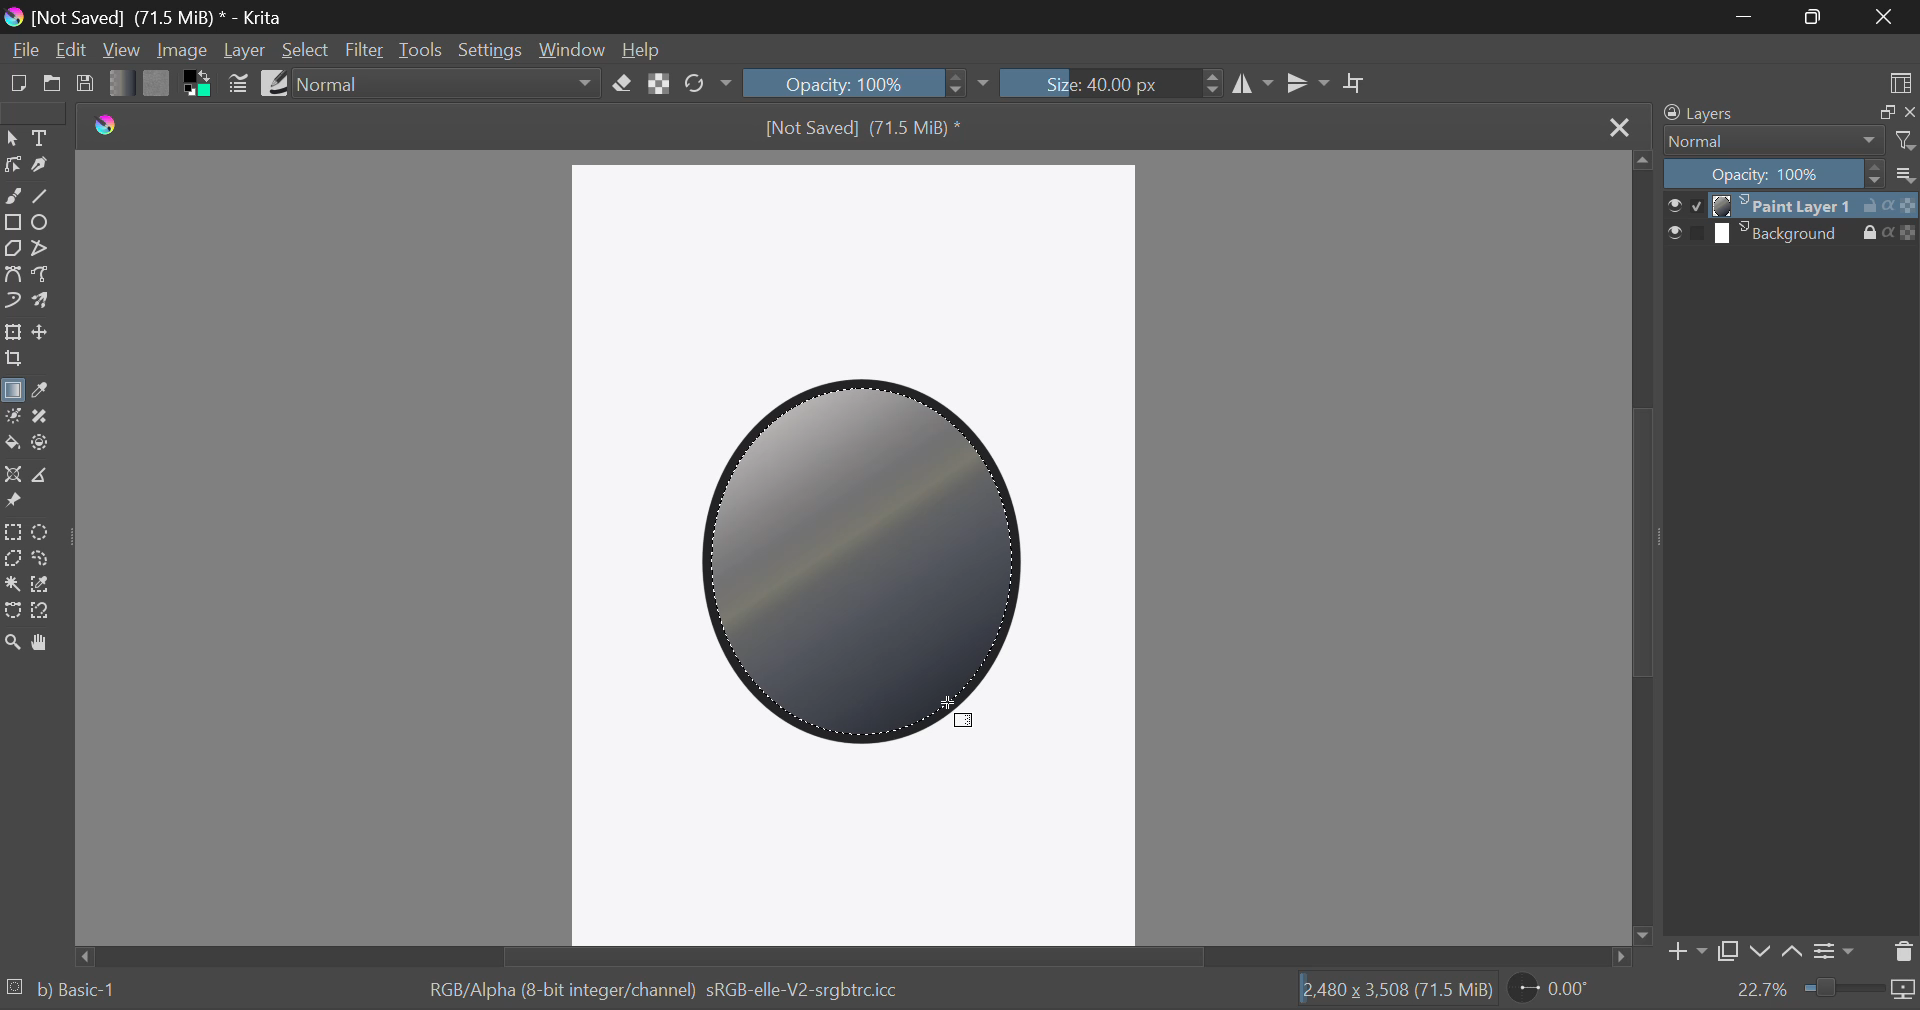  What do you see at coordinates (52, 84) in the screenshot?
I see `Open` at bounding box center [52, 84].